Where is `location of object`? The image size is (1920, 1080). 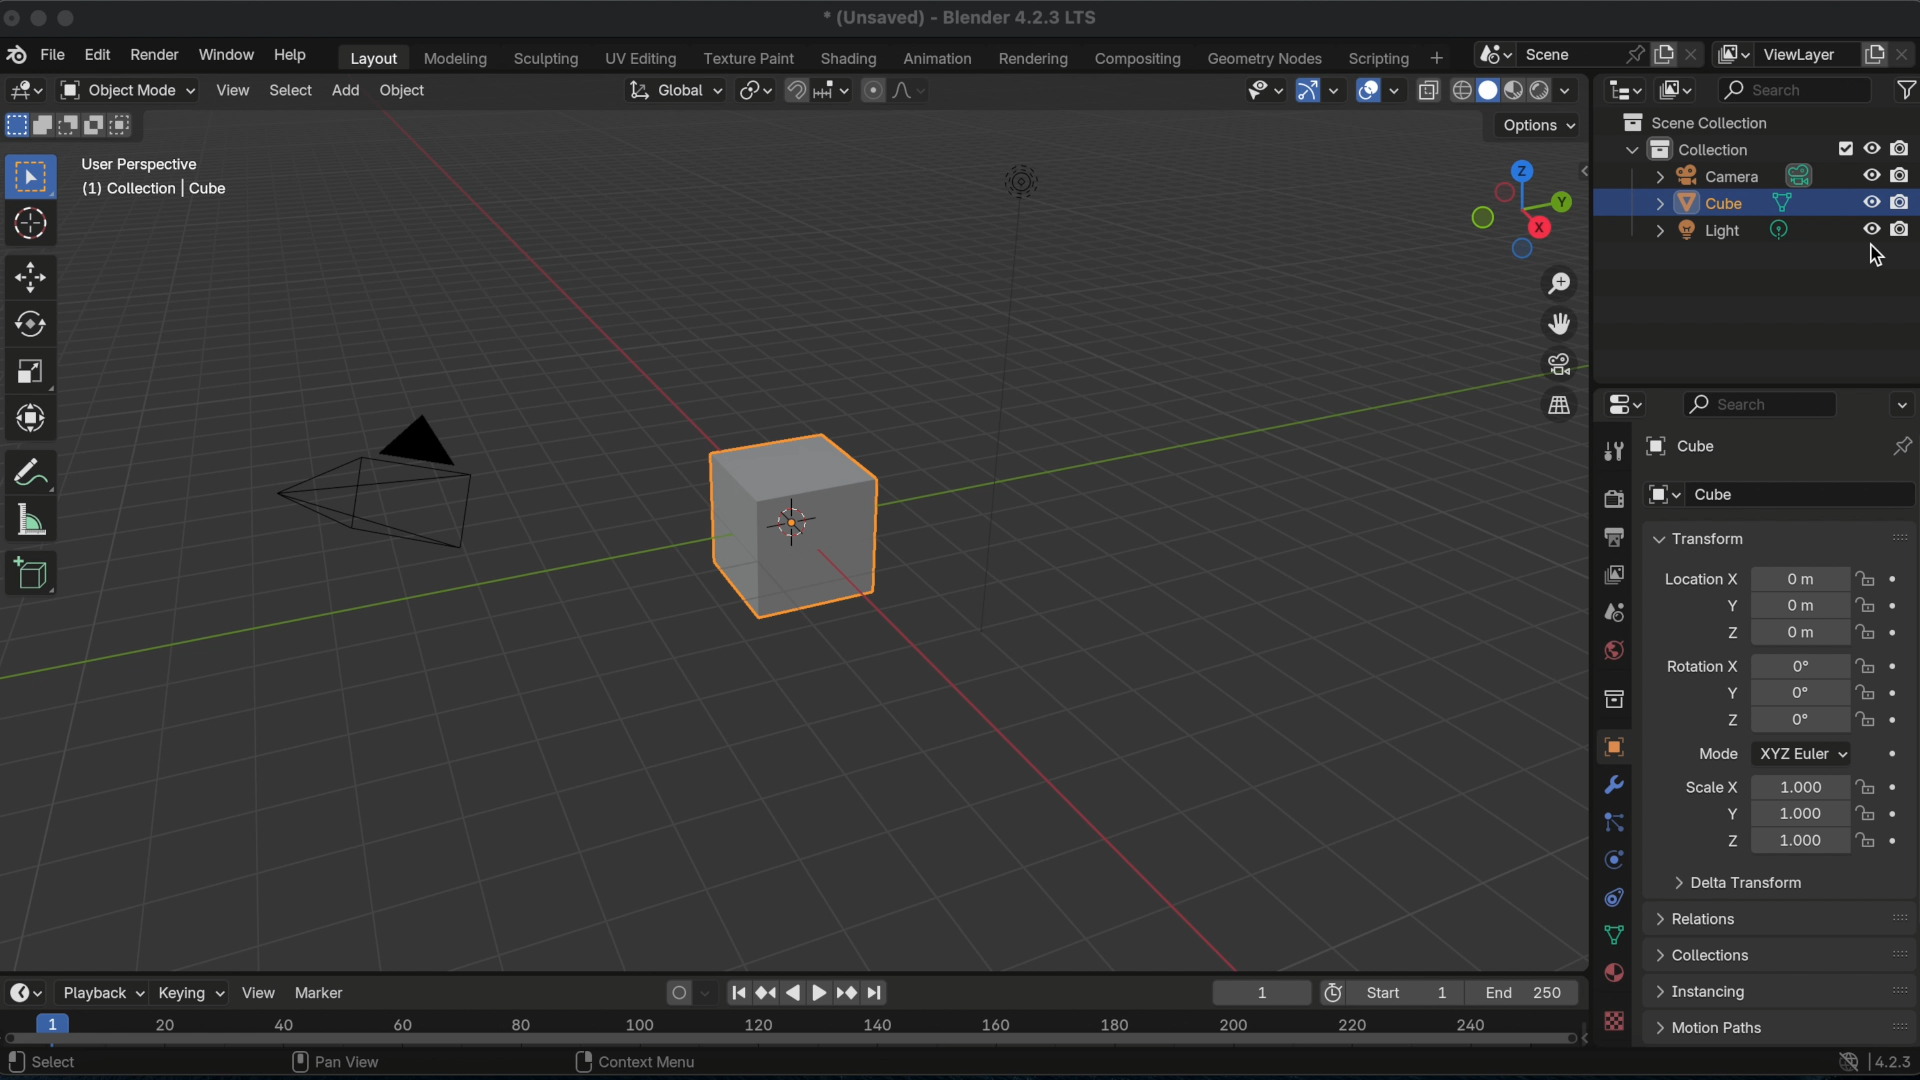
location of object is located at coordinates (1803, 579).